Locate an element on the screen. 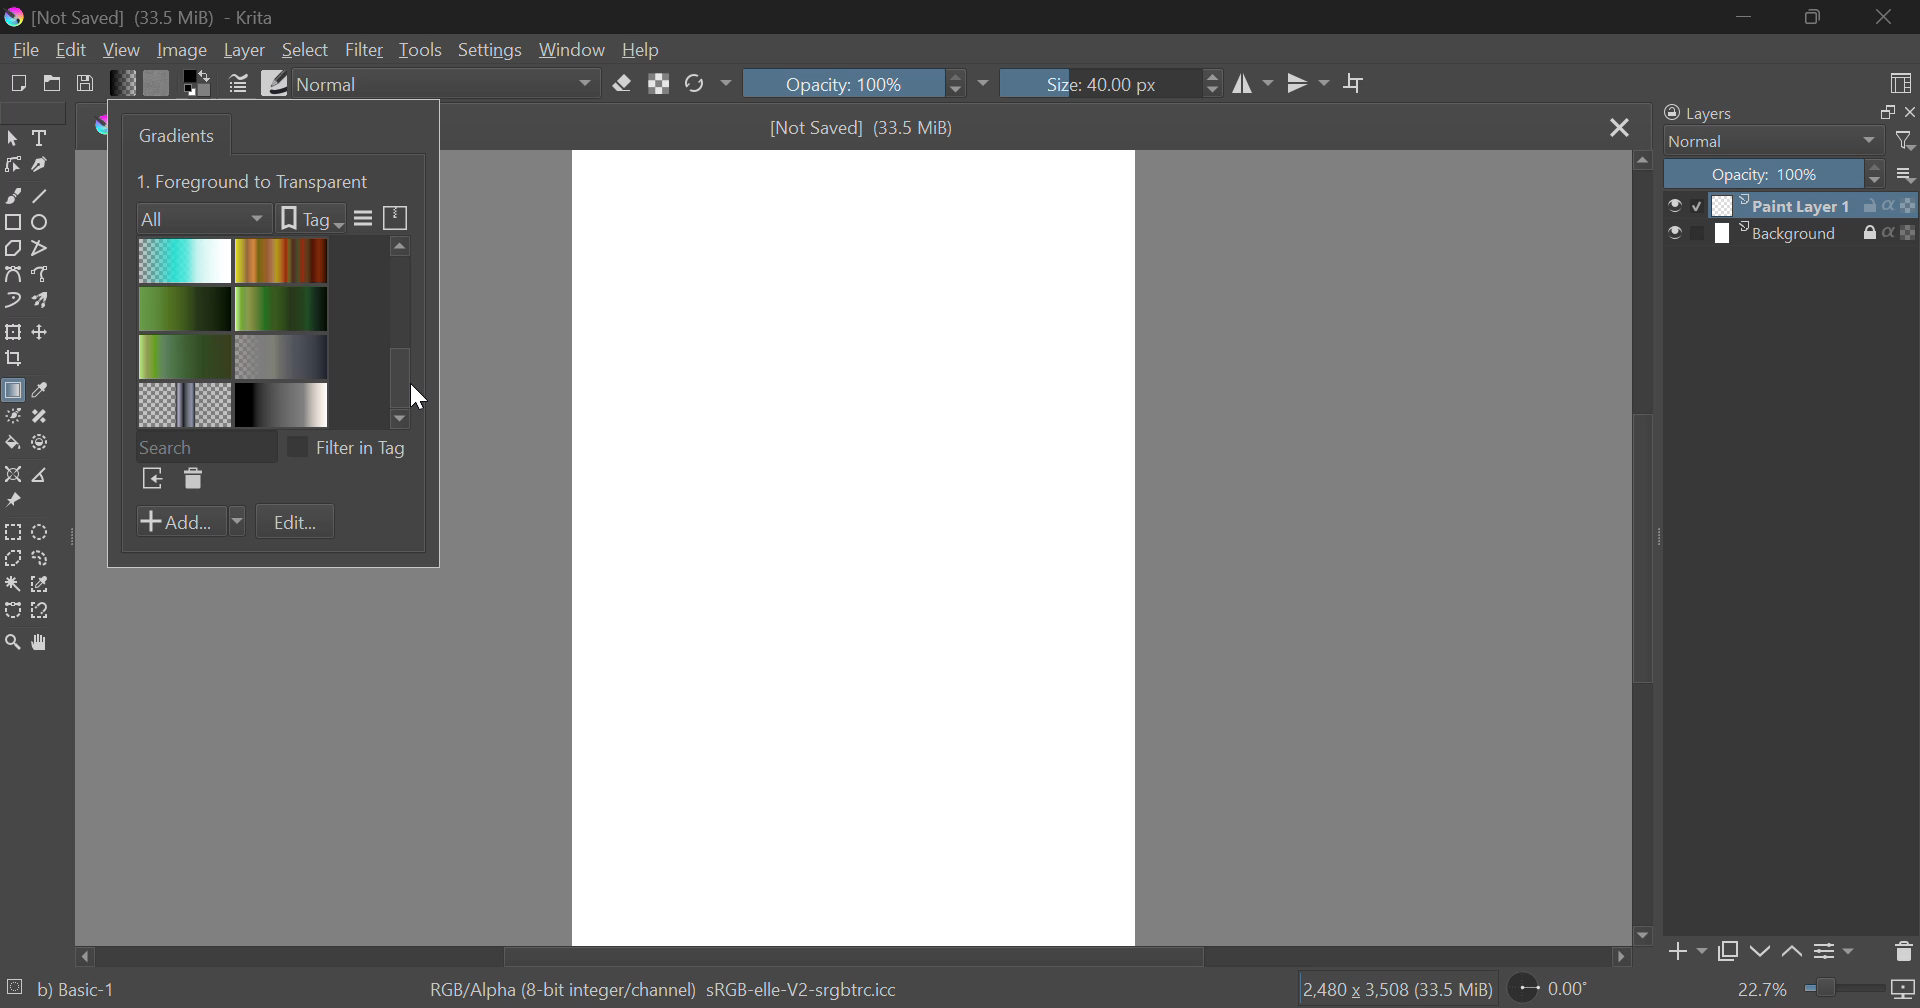 The width and height of the screenshot is (1920, 1008). Pattern is located at coordinates (157, 83).